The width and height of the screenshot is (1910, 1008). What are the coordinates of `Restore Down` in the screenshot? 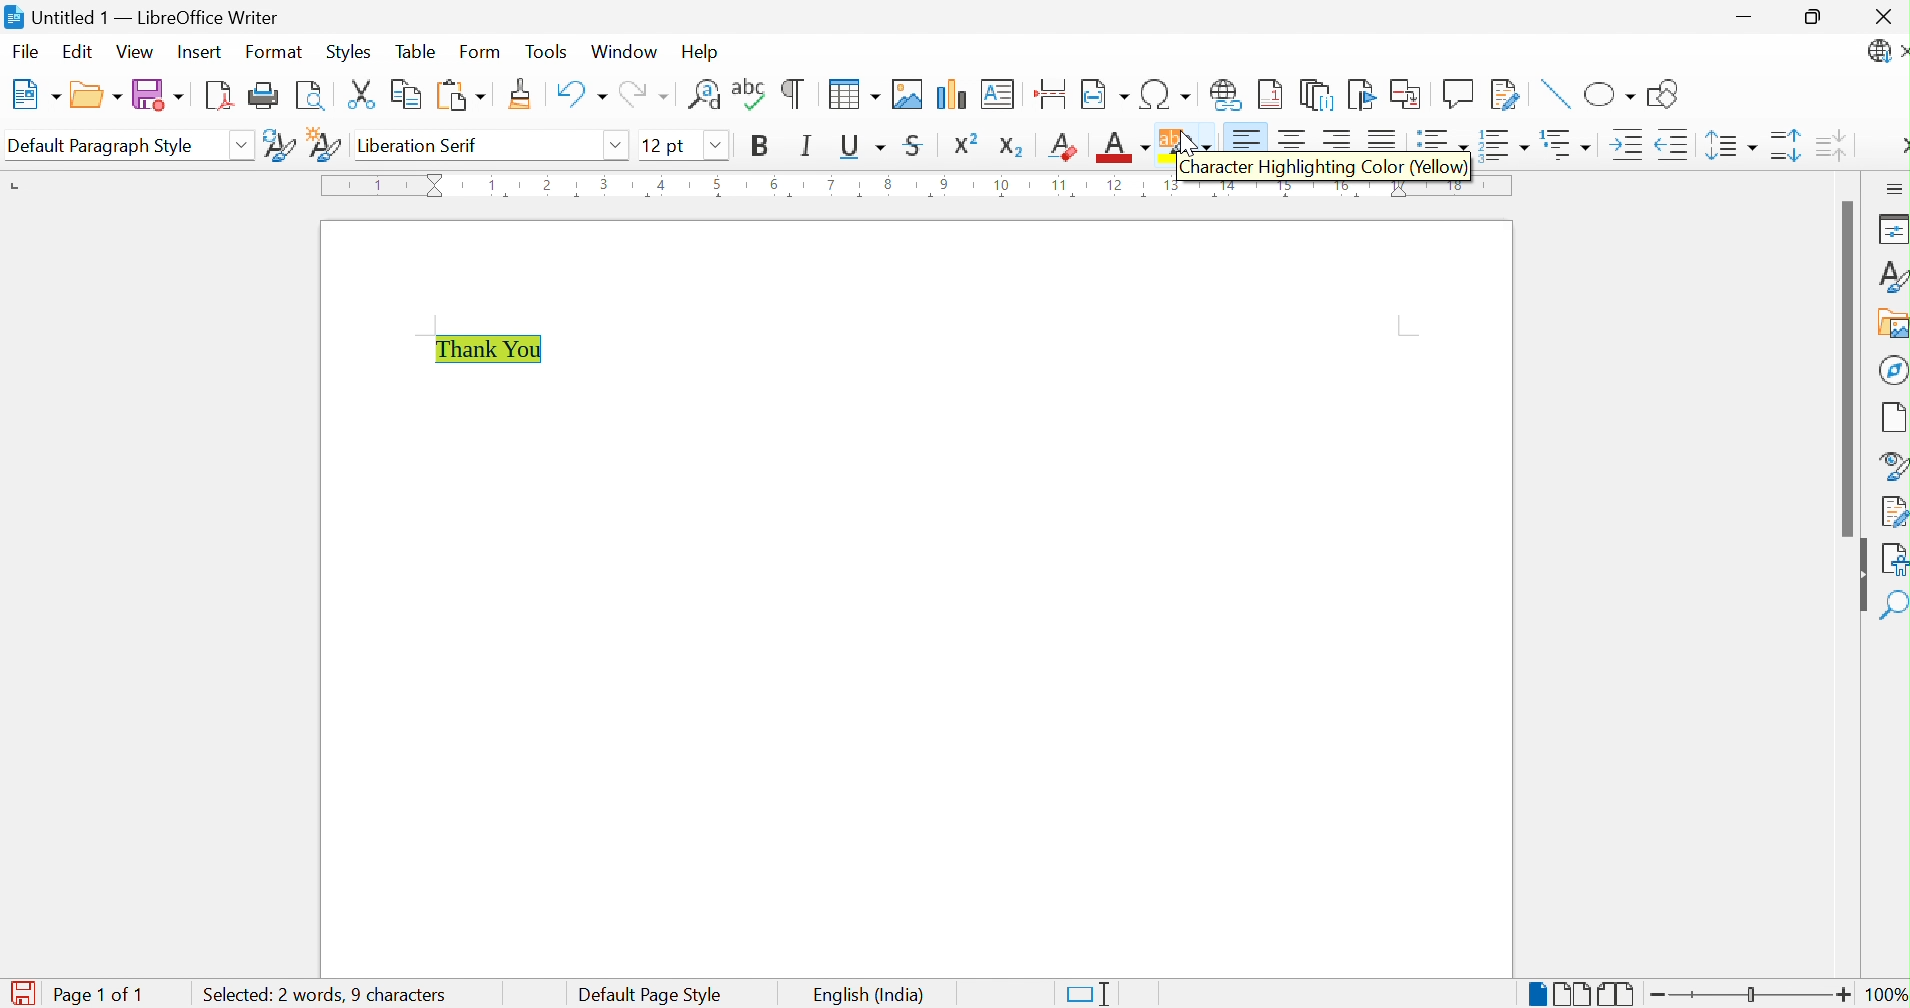 It's located at (1815, 17).